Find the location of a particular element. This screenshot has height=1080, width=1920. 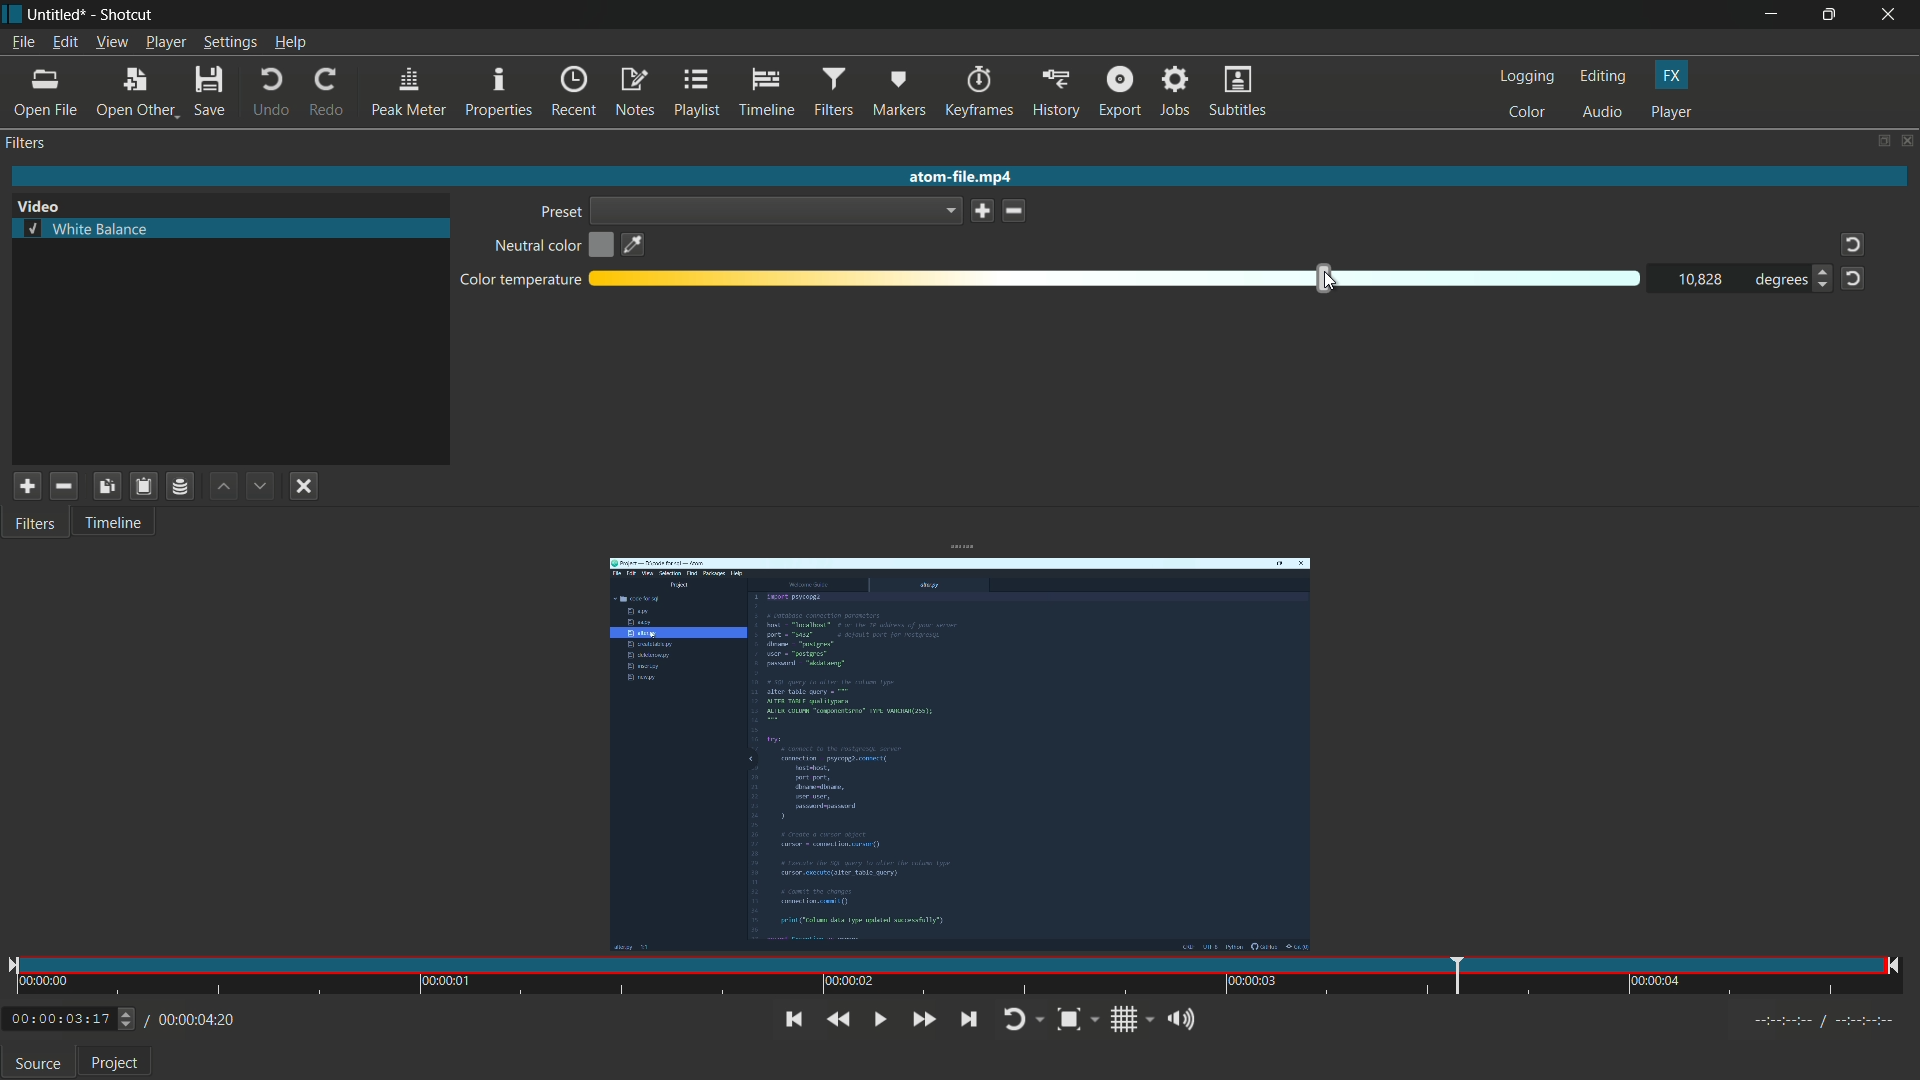

help menu is located at coordinates (290, 42).